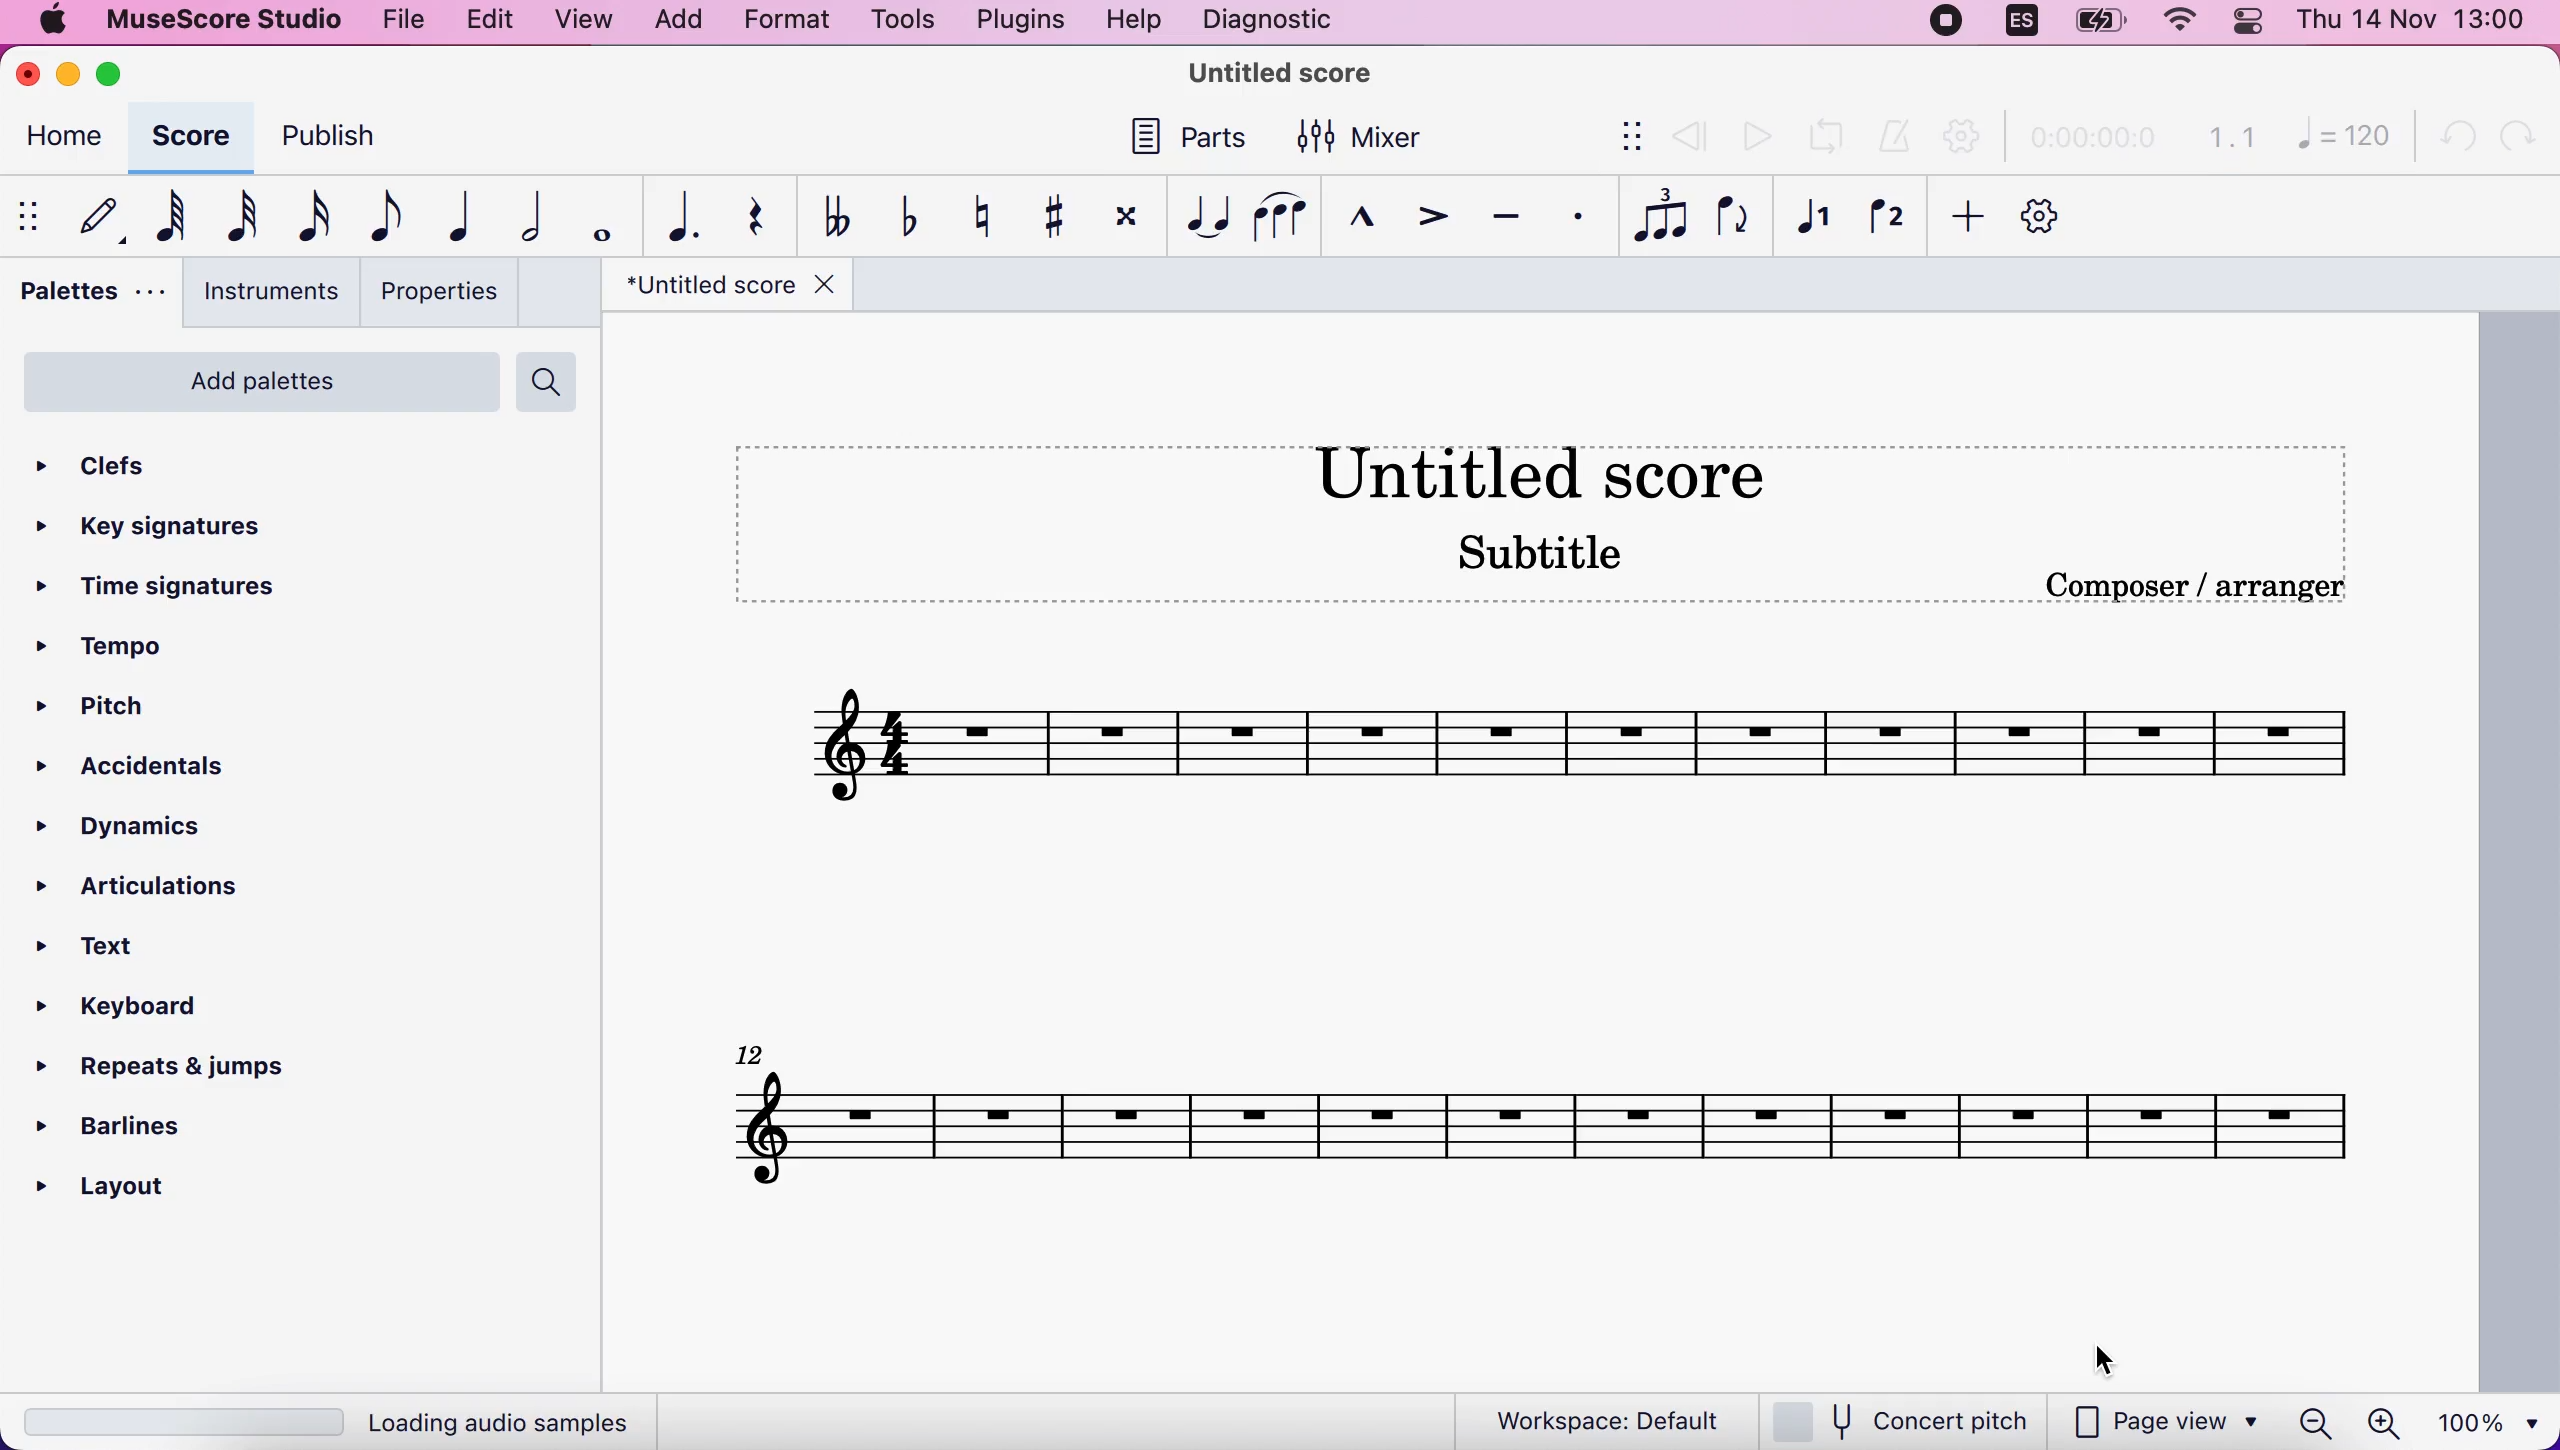  I want to click on default, so click(99, 216).